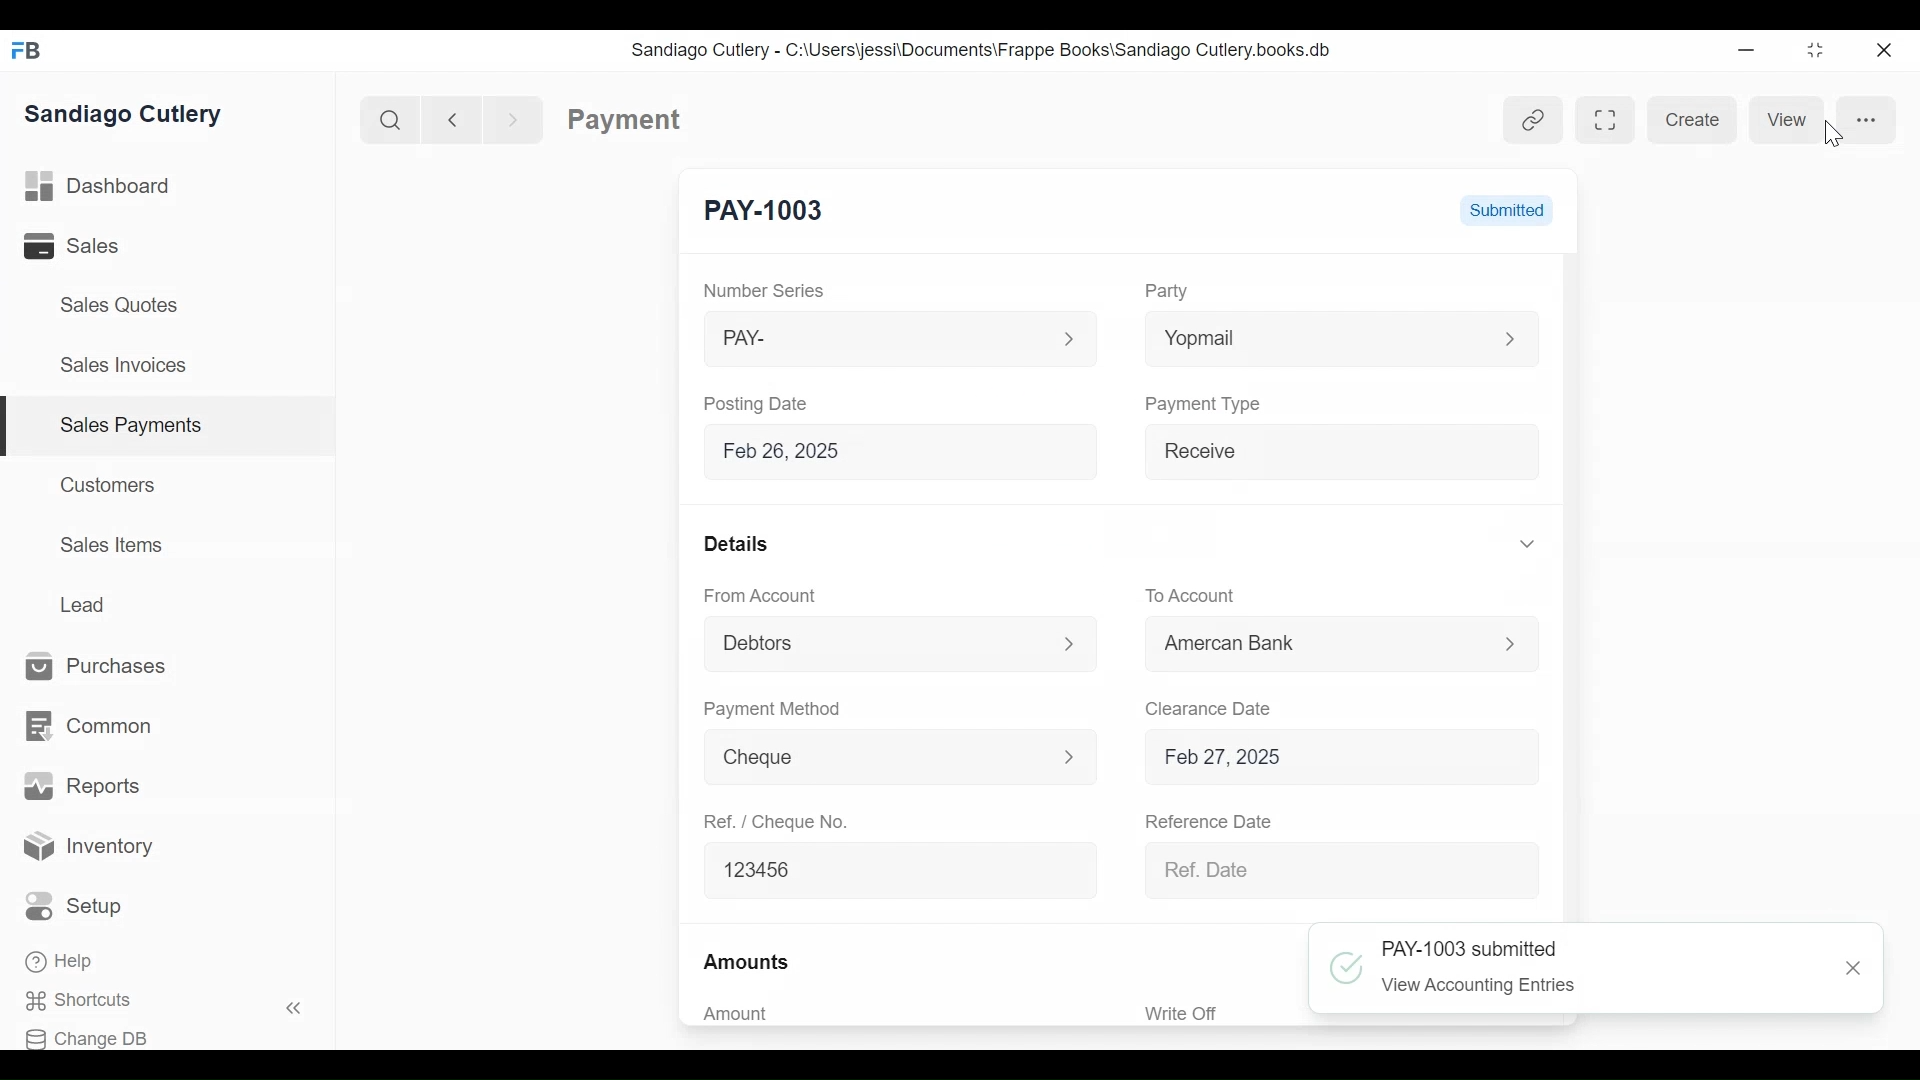  What do you see at coordinates (1830, 136) in the screenshot?
I see `Cursor` at bounding box center [1830, 136].